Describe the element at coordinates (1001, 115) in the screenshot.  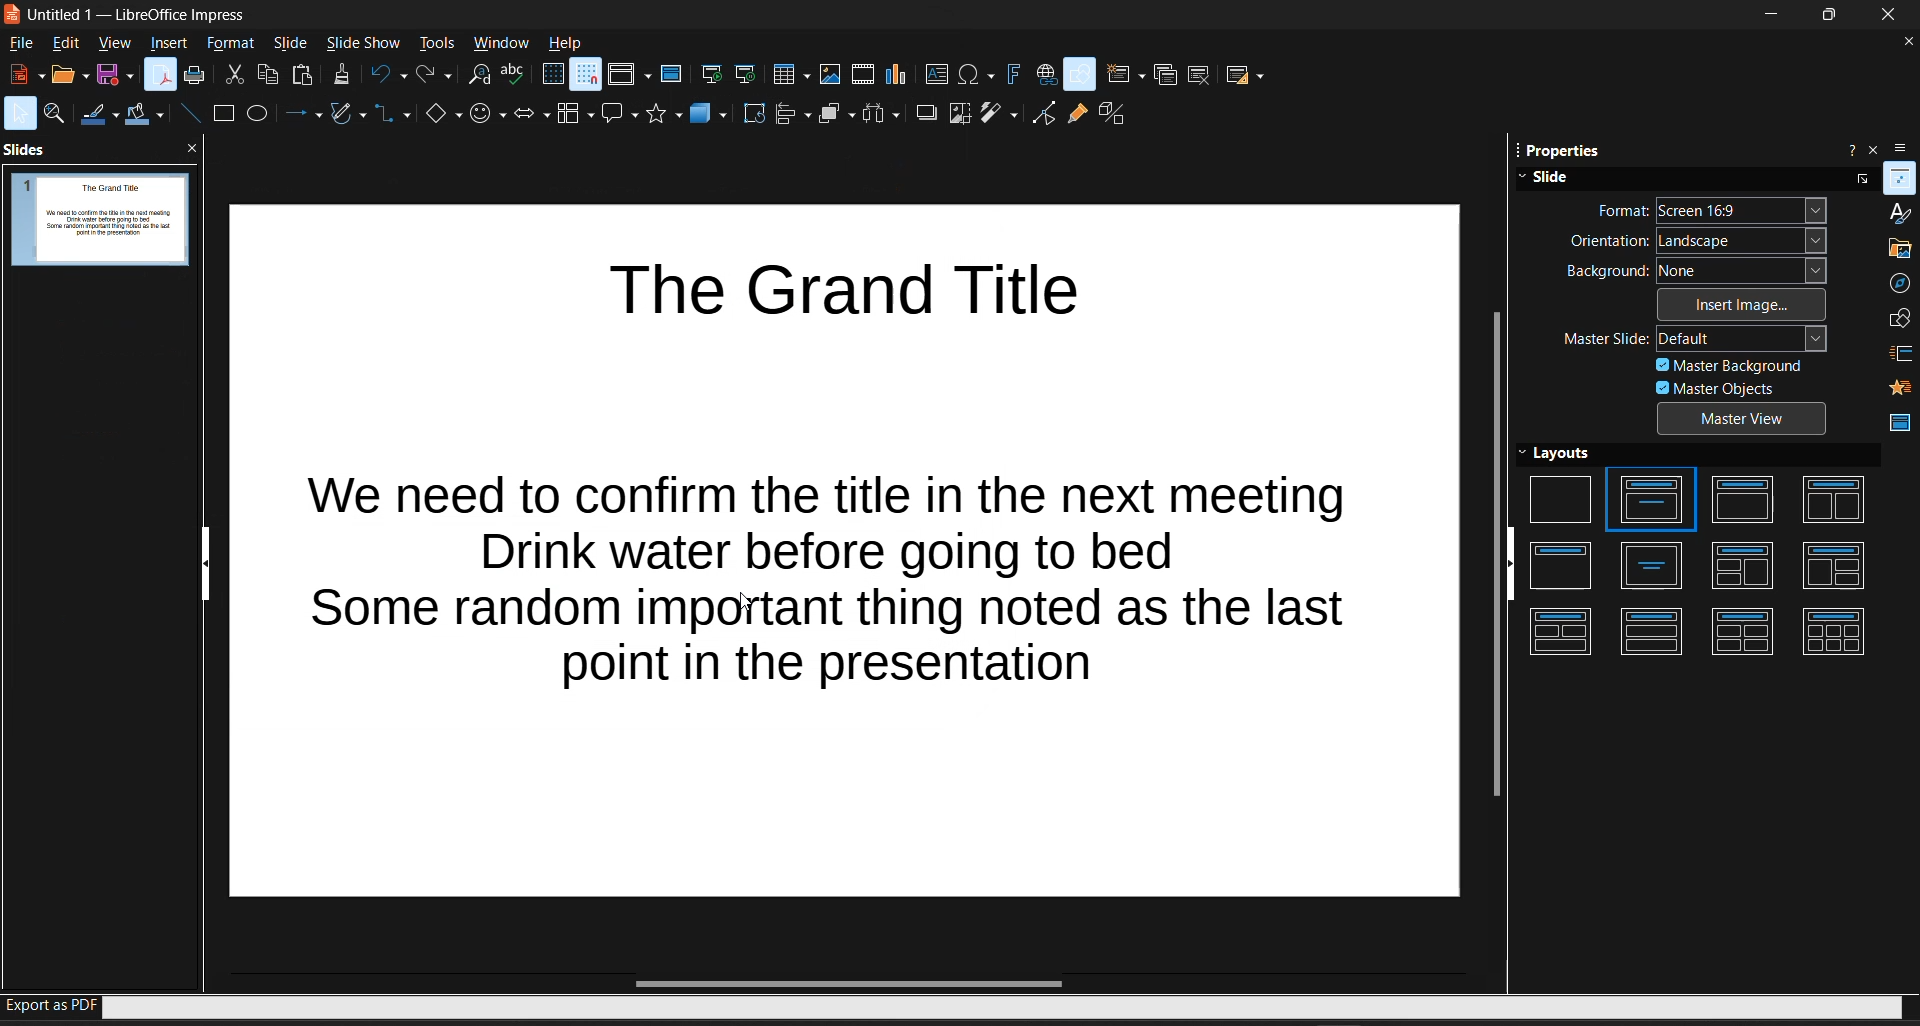
I see `filter` at that location.